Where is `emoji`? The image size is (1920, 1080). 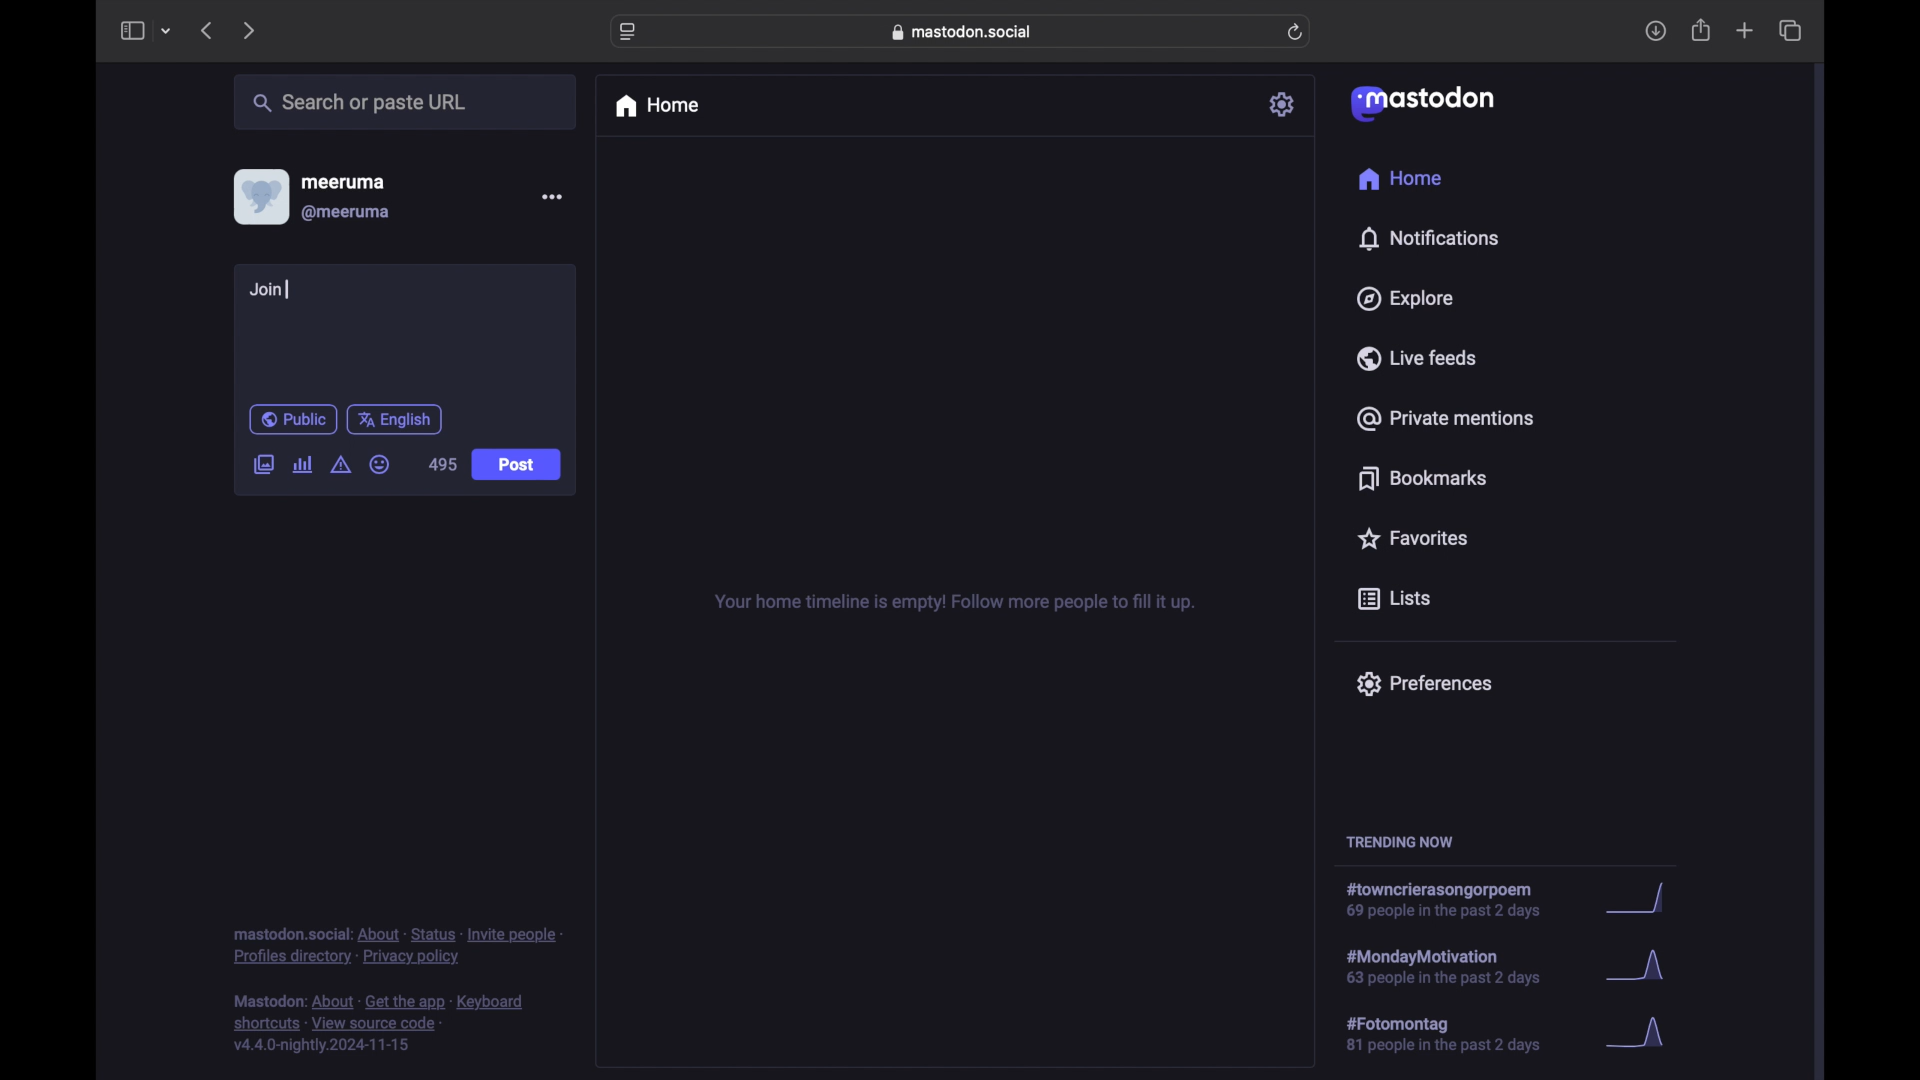
emoji is located at coordinates (380, 465).